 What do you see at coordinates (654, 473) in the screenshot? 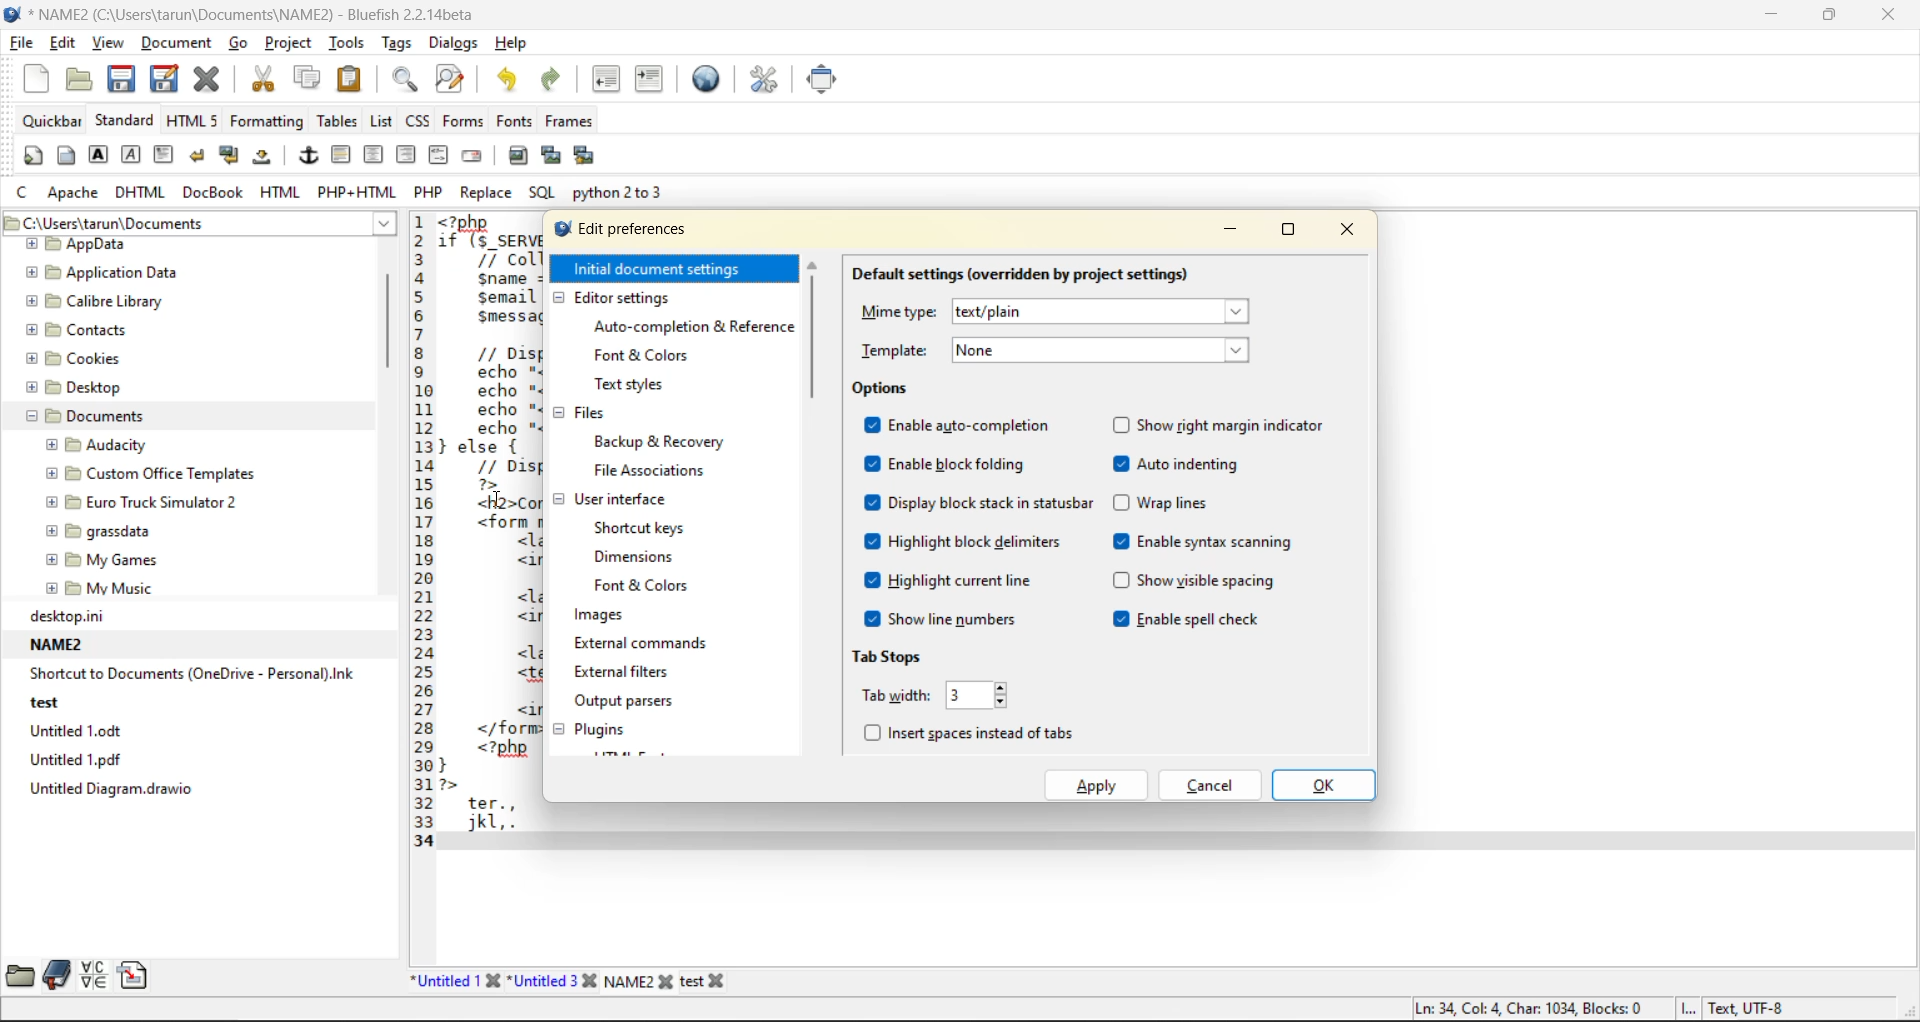
I see `file associations` at bounding box center [654, 473].